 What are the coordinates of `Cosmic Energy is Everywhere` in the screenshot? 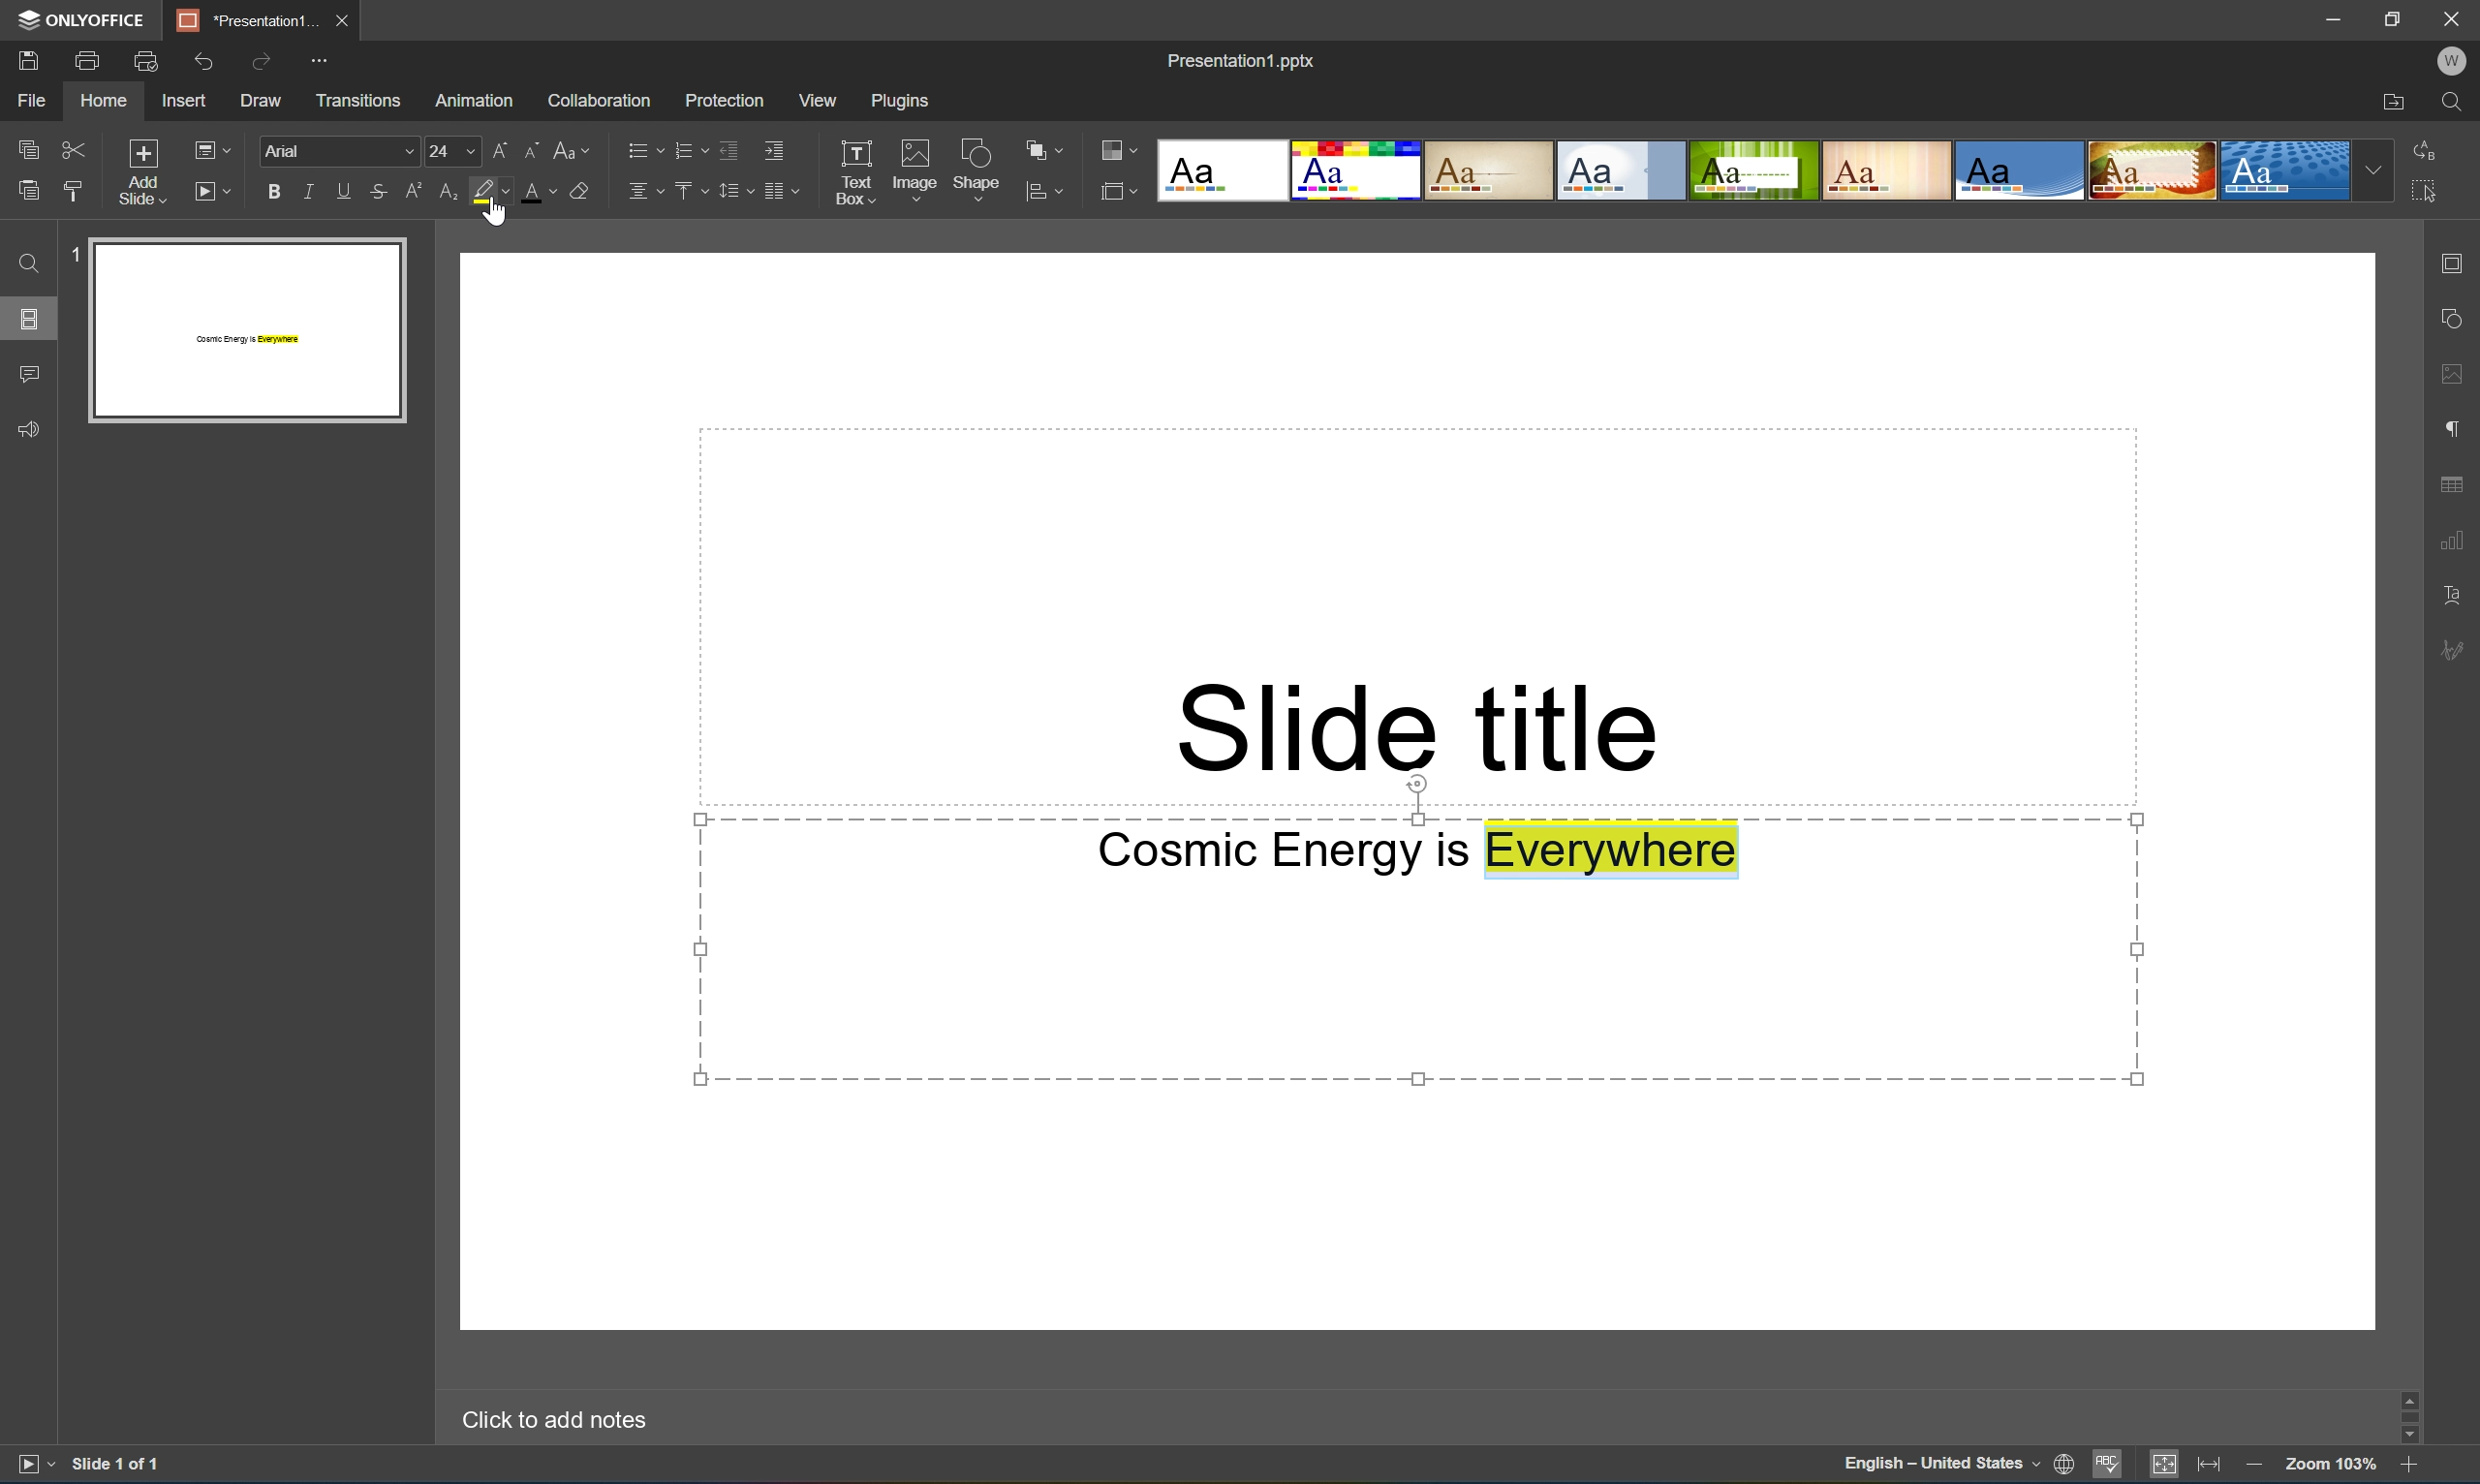 It's located at (1417, 855).